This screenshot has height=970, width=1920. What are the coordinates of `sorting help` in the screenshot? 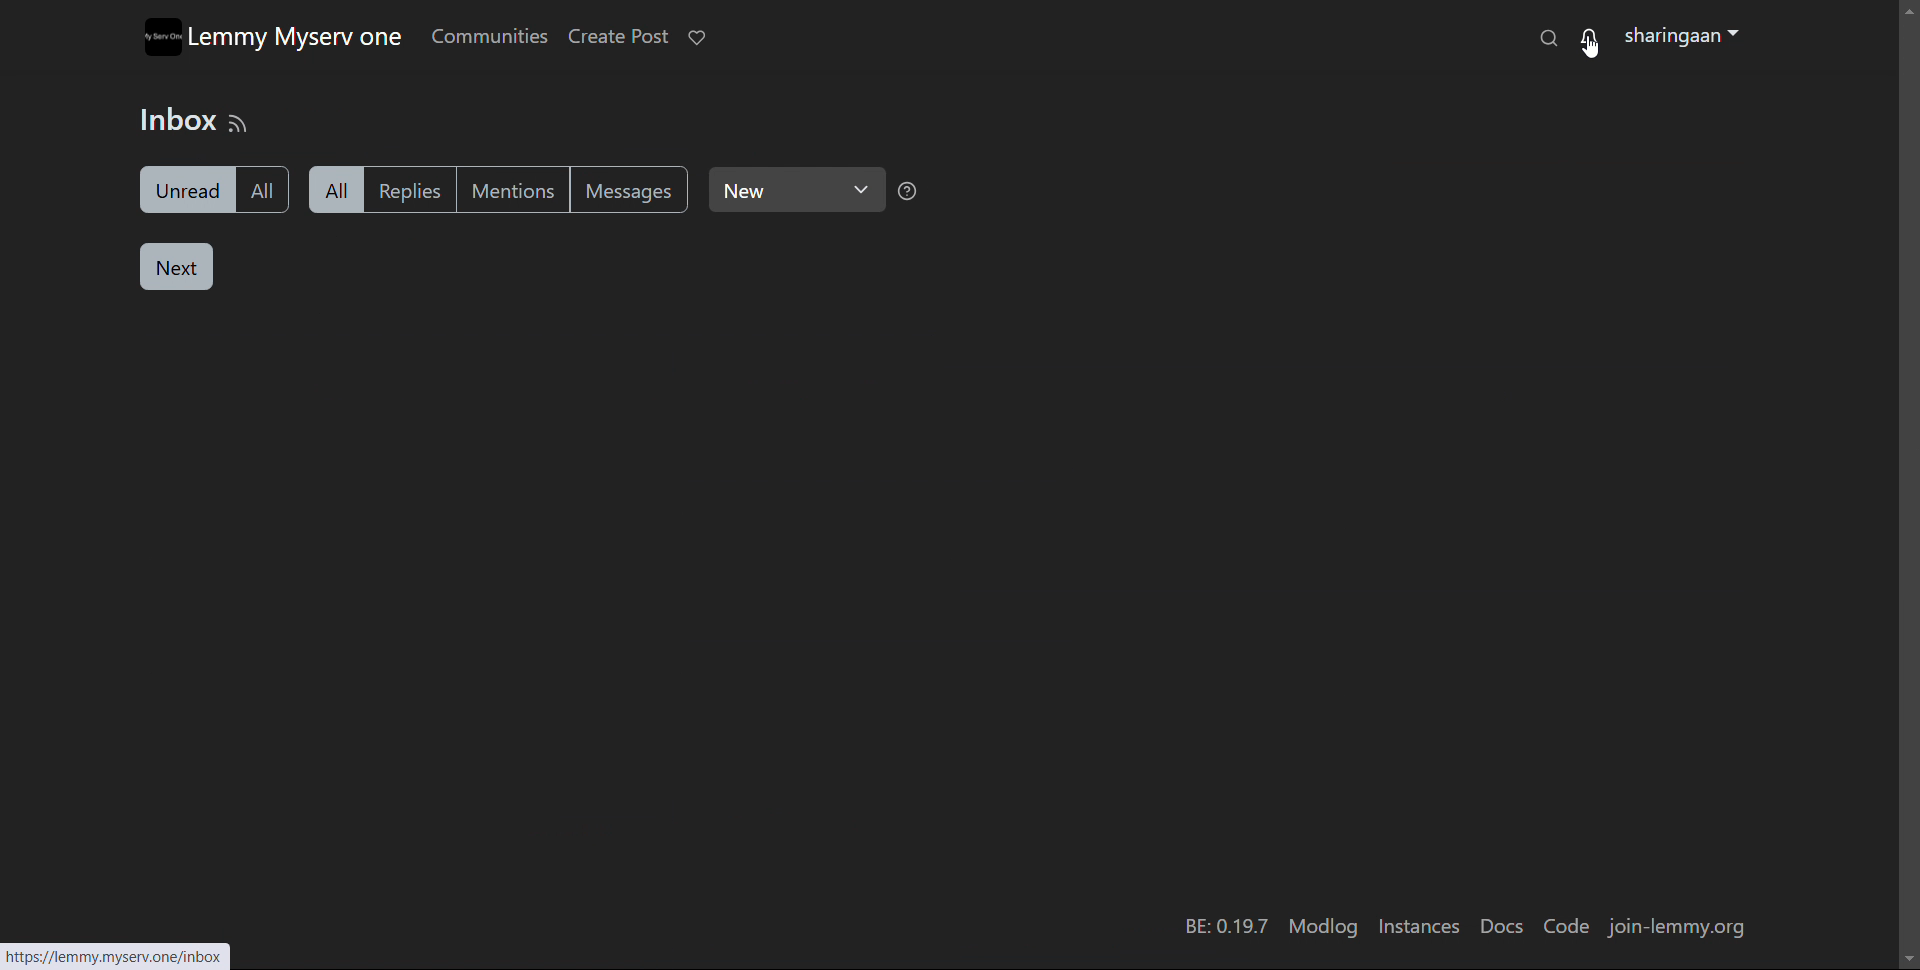 It's located at (907, 190).